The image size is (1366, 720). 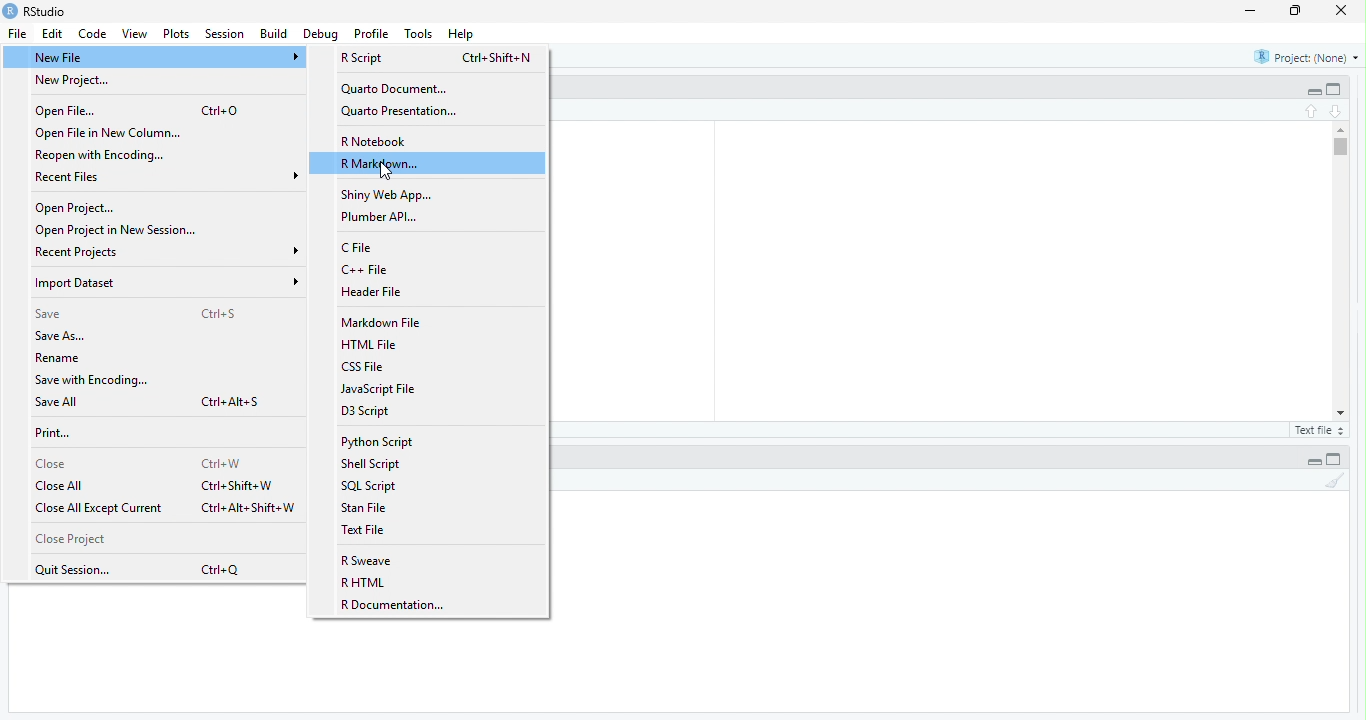 I want to click on Plumber API..., so click(x=381, y=216).